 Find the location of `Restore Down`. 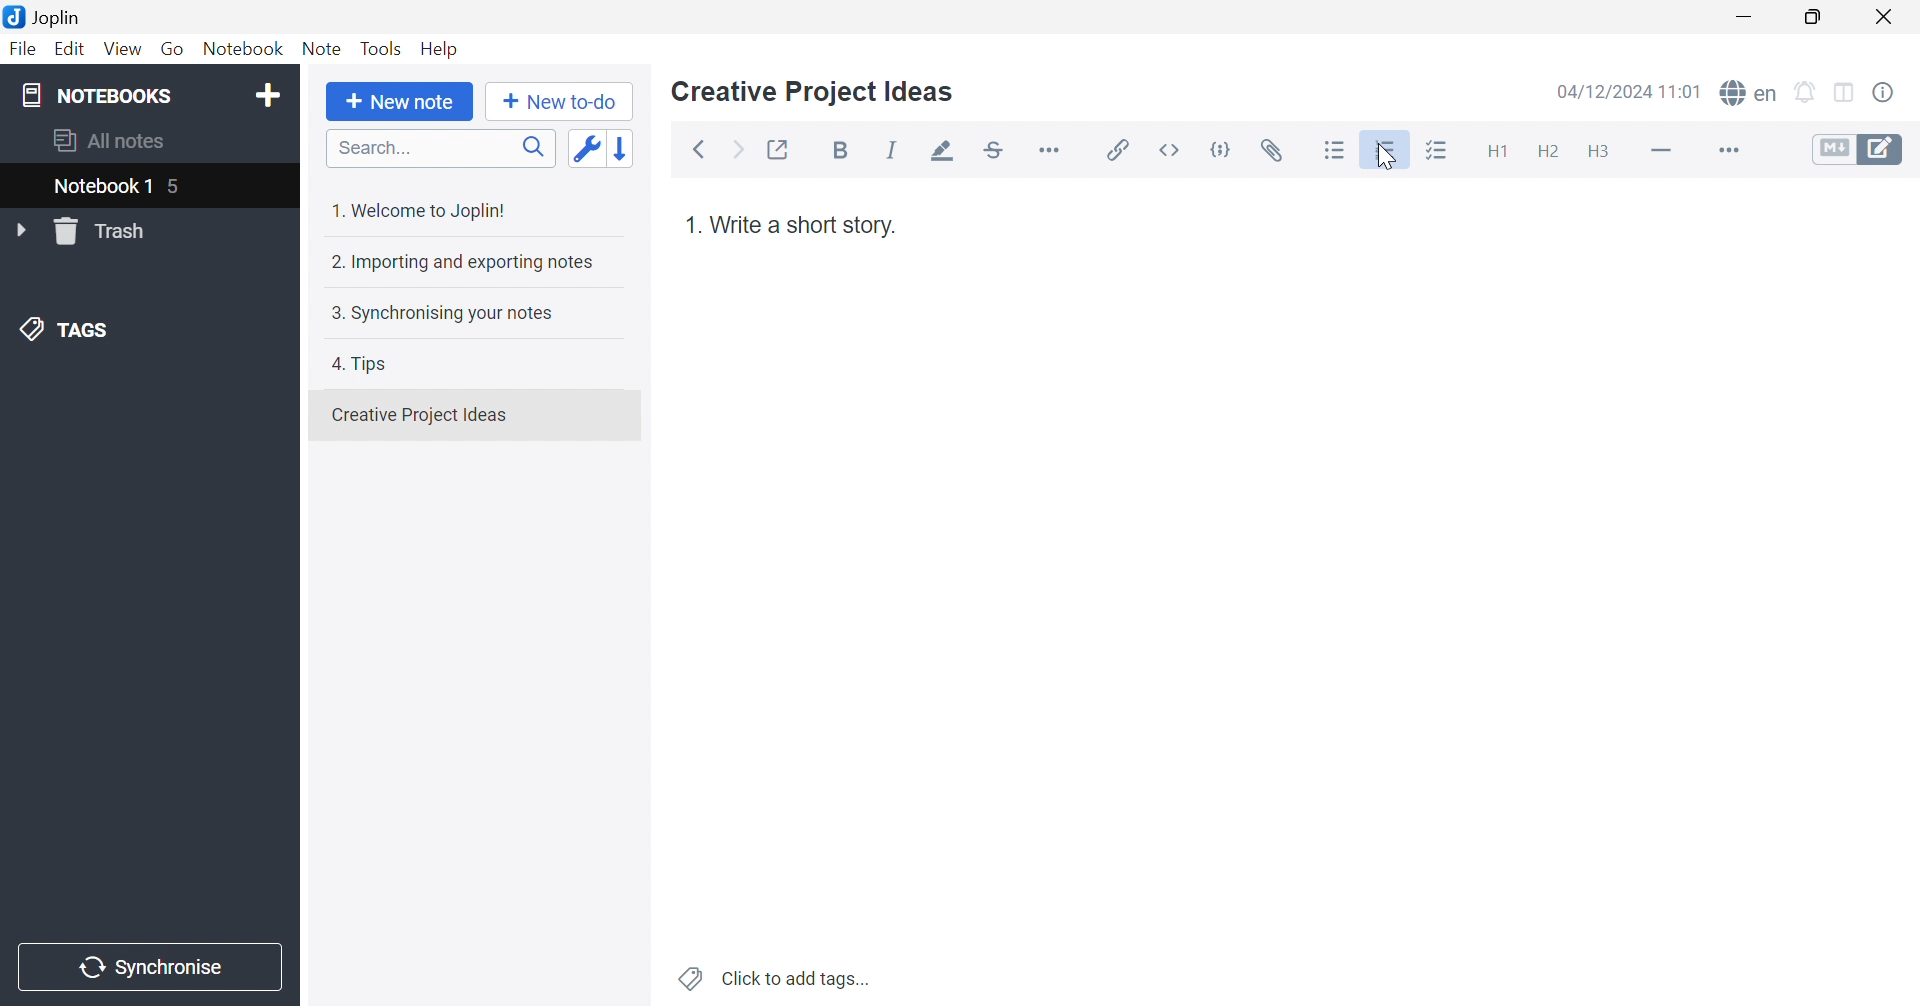

Restore Down is located at coordinates (1822, 19).